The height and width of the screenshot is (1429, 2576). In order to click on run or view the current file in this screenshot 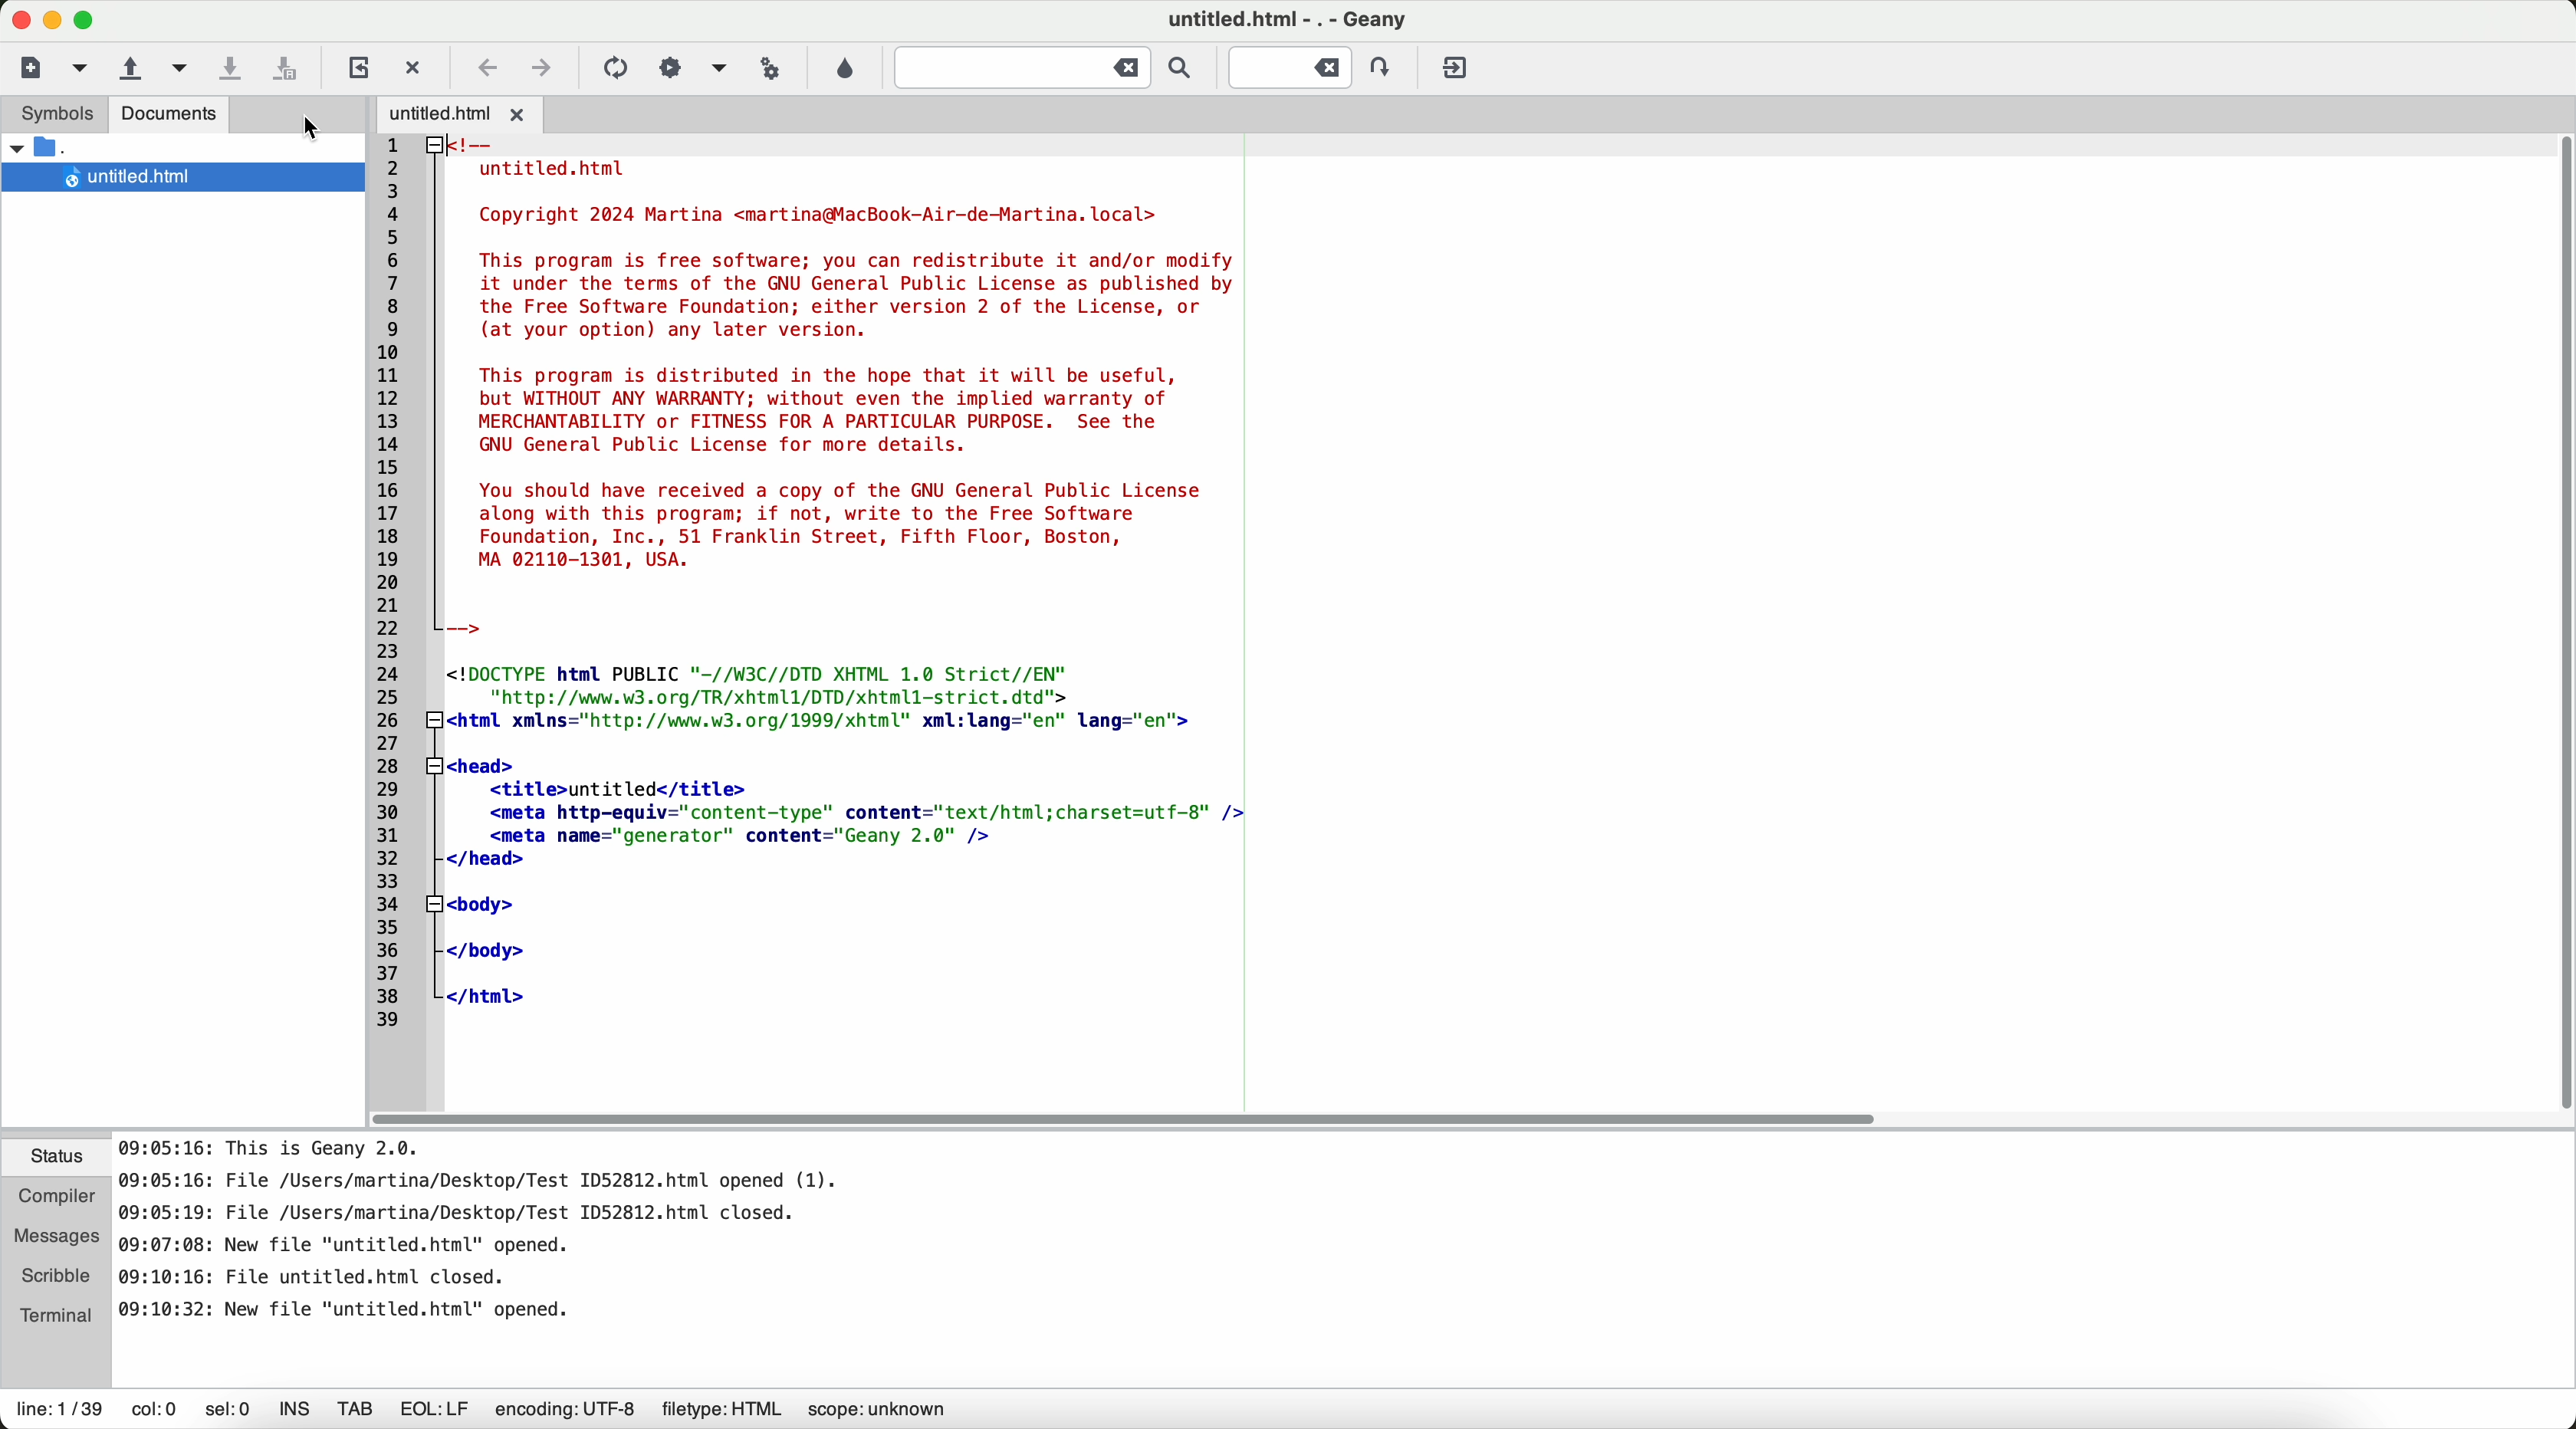, I will do `click(773, 68)`.